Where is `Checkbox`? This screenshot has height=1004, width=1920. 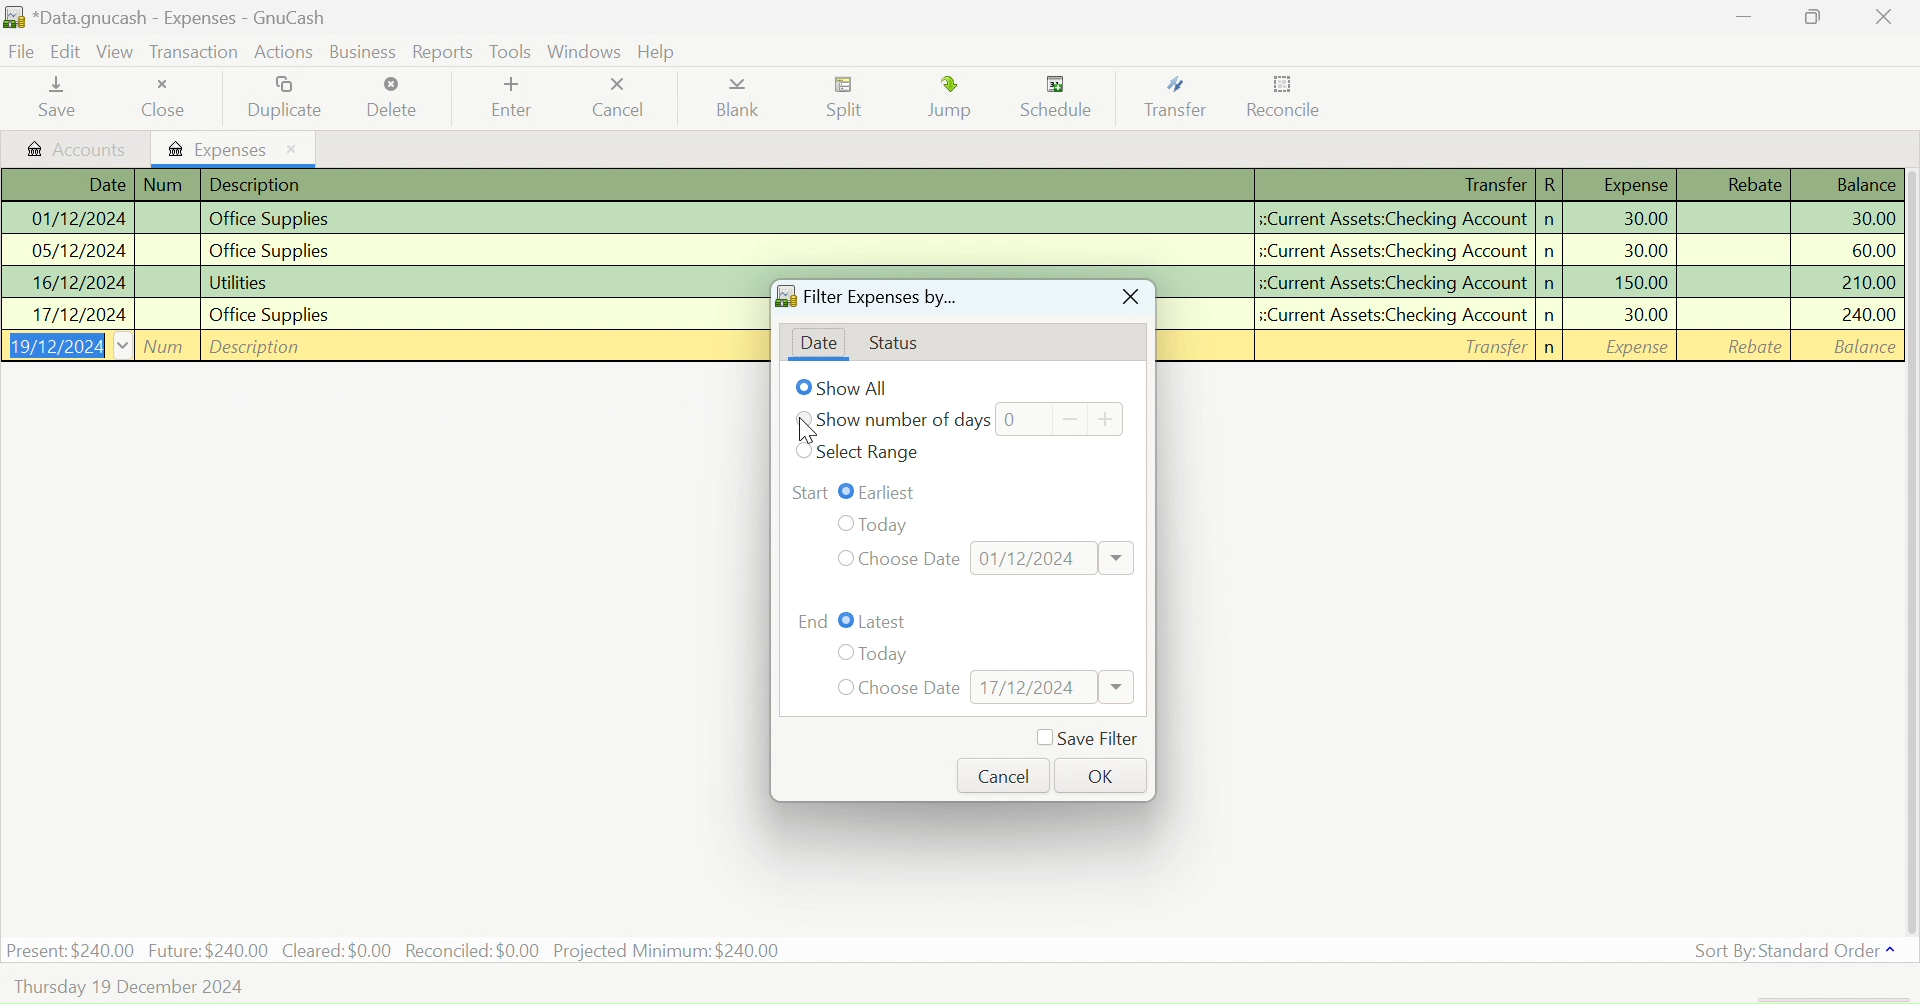
Checkbox is located at coordinates (804, 418).